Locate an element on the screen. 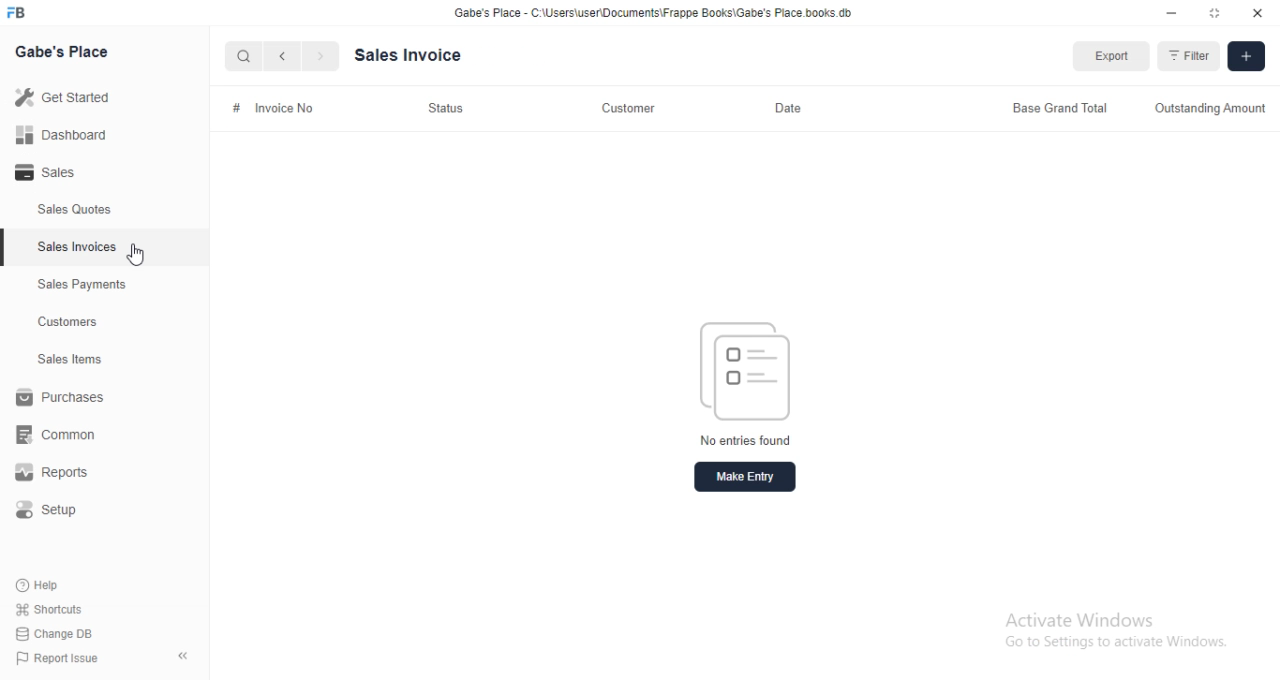 This screenshot has height=680, width=1280. Sales is located at coordinates (48, 171).